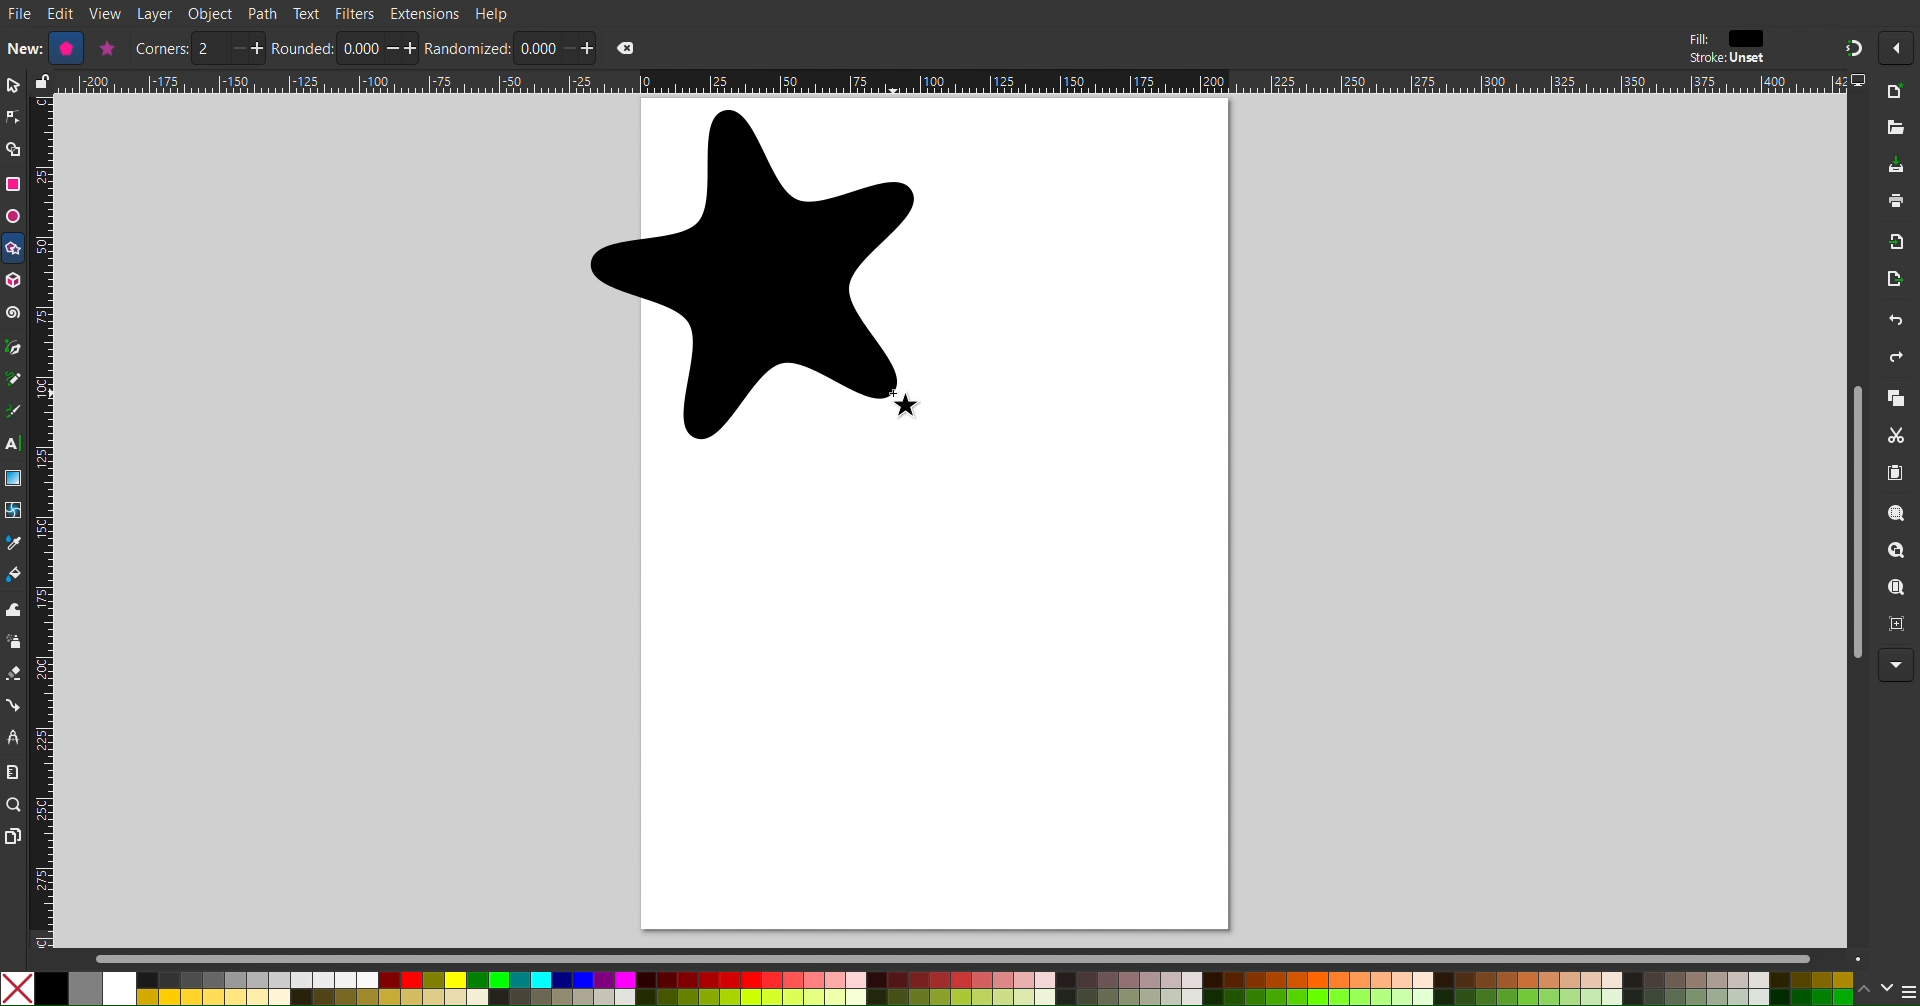 This screenshot has width=1920, height=1006. I want to click on Calligraphy Tool, so click(12, 411).